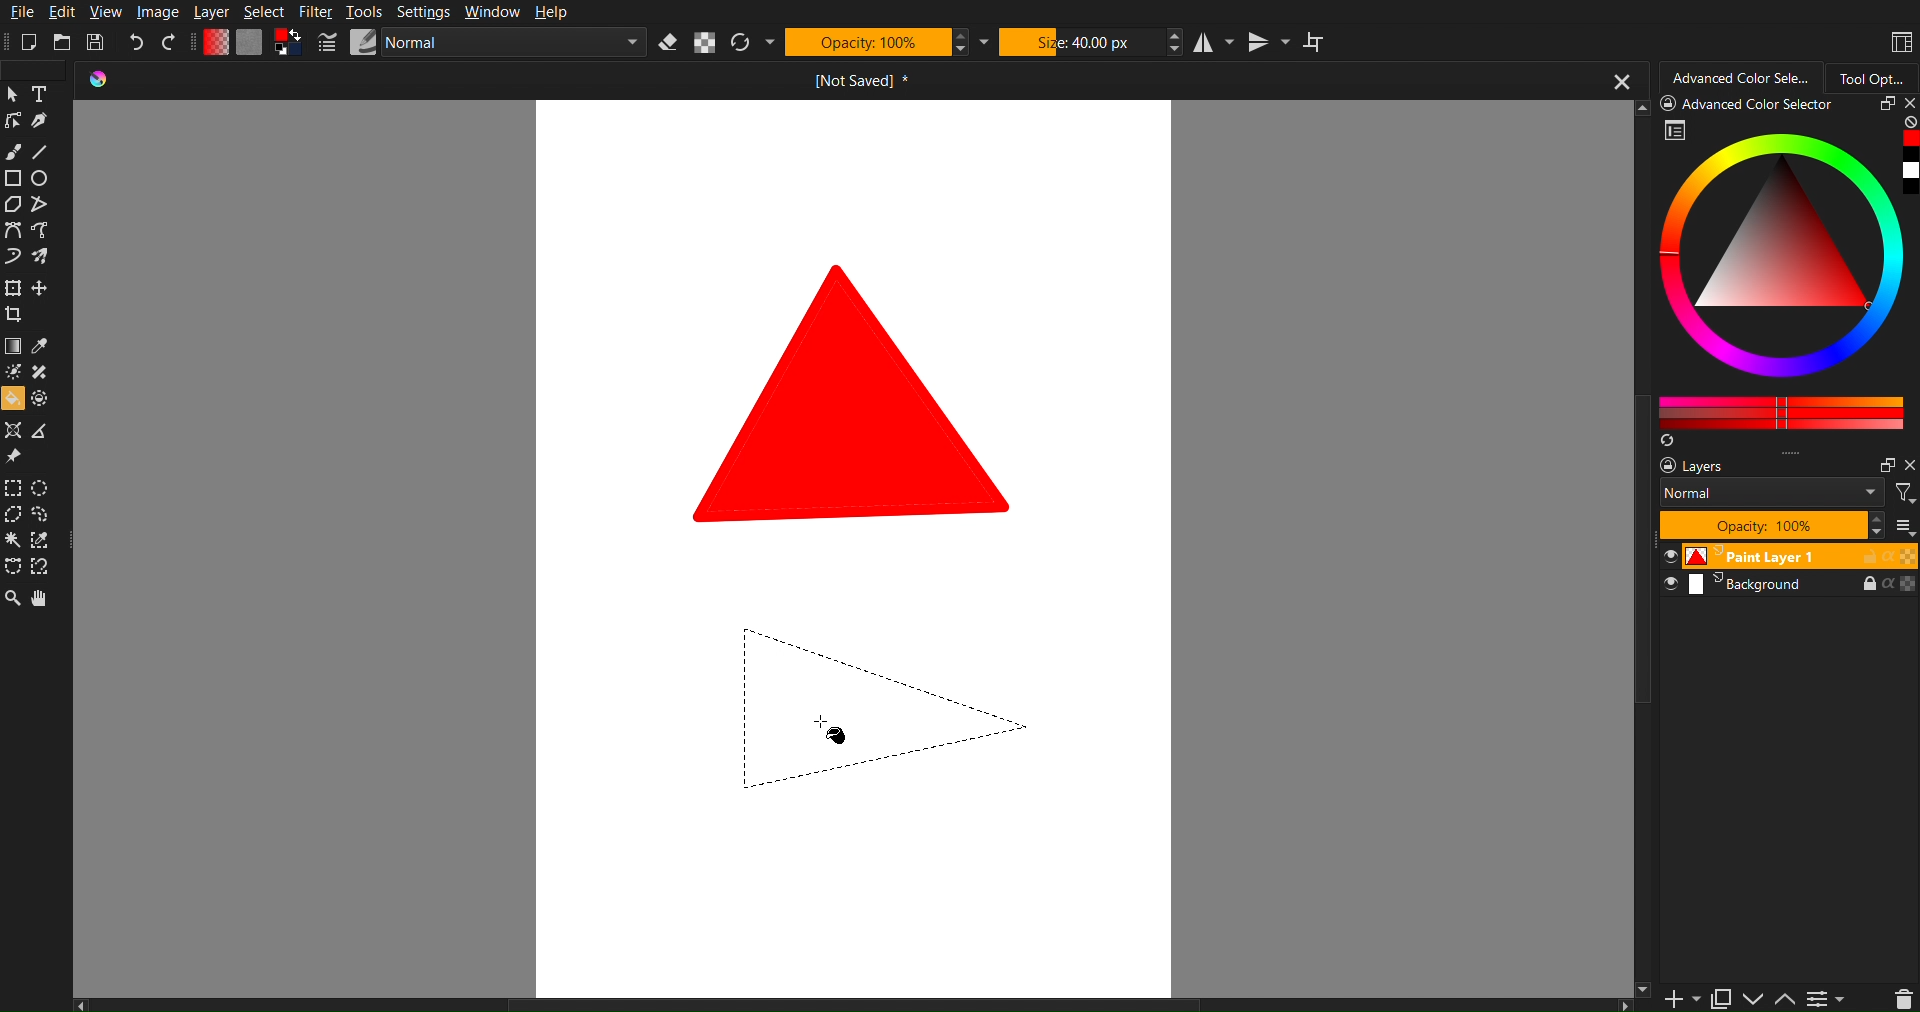  I want to click on Settings, so click(427, 13).